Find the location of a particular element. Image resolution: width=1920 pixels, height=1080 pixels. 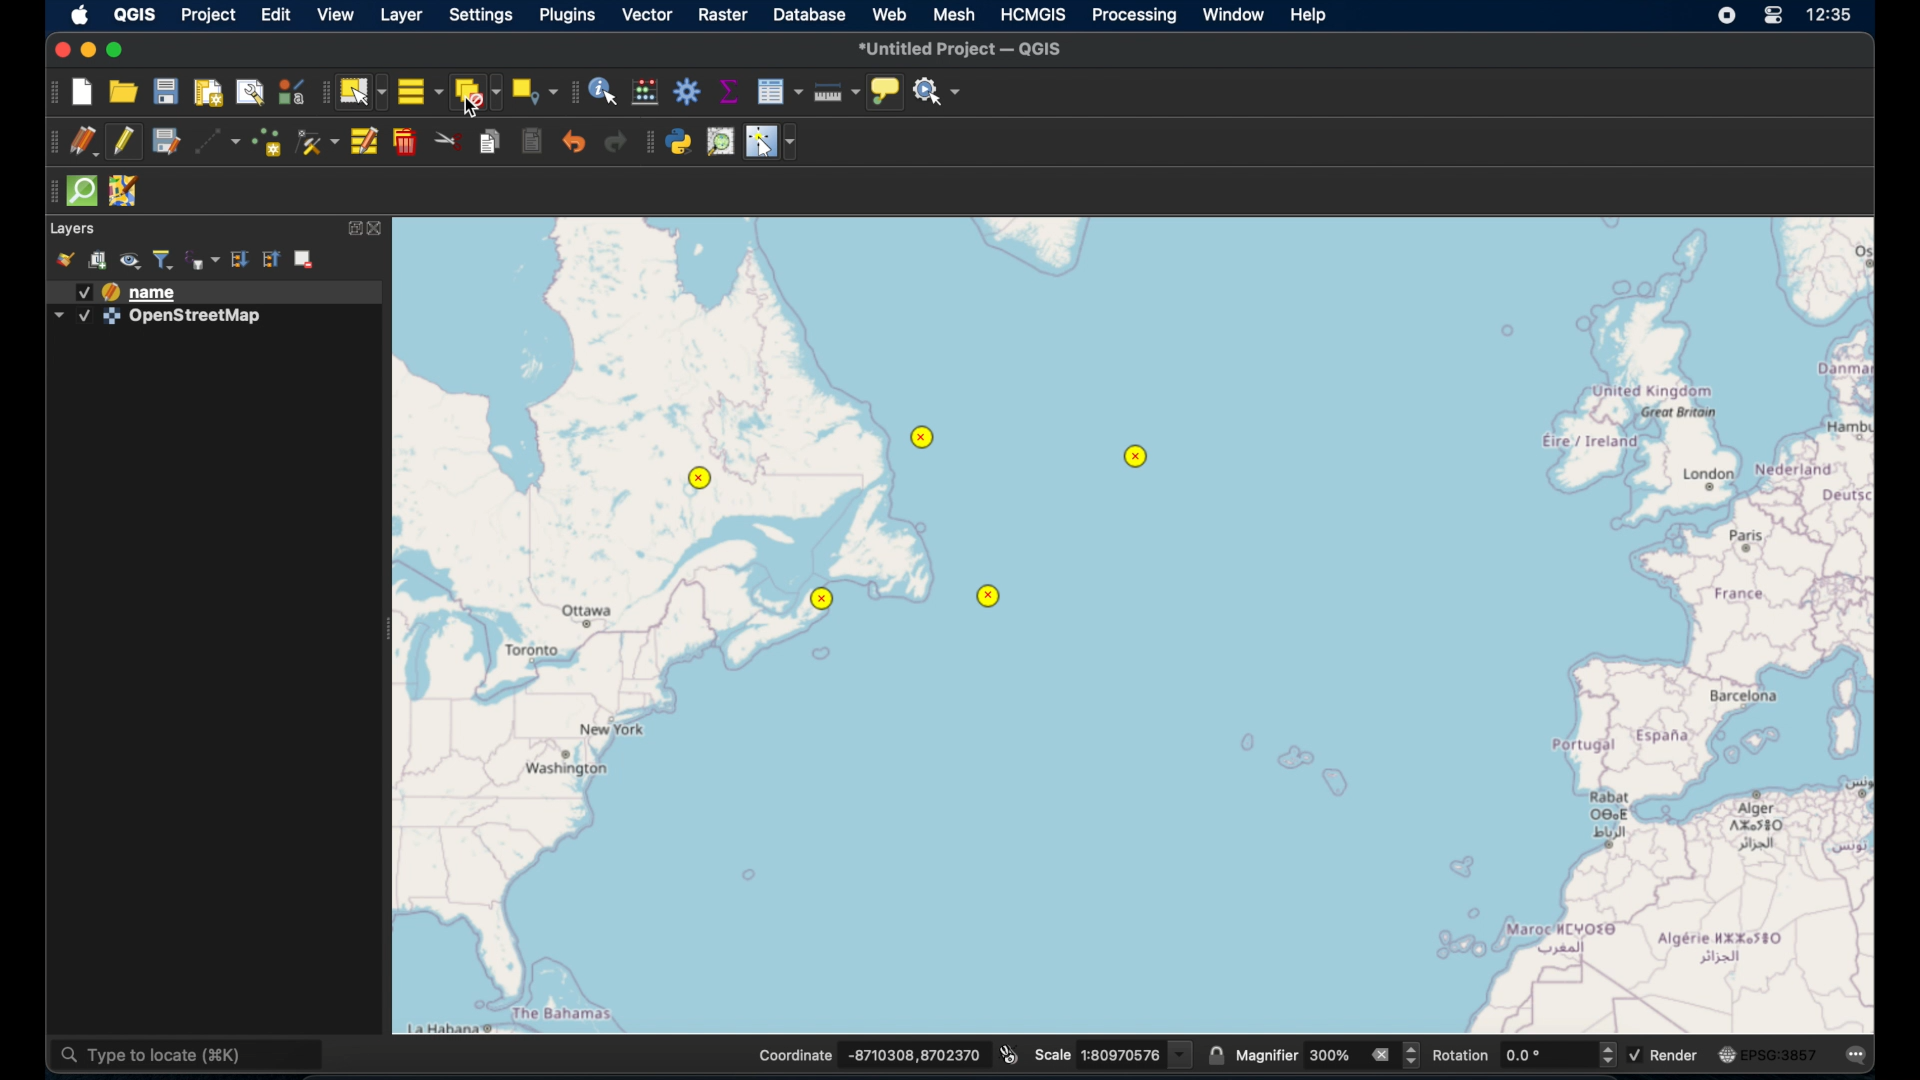

measure line is located at coordinates (834, 93).